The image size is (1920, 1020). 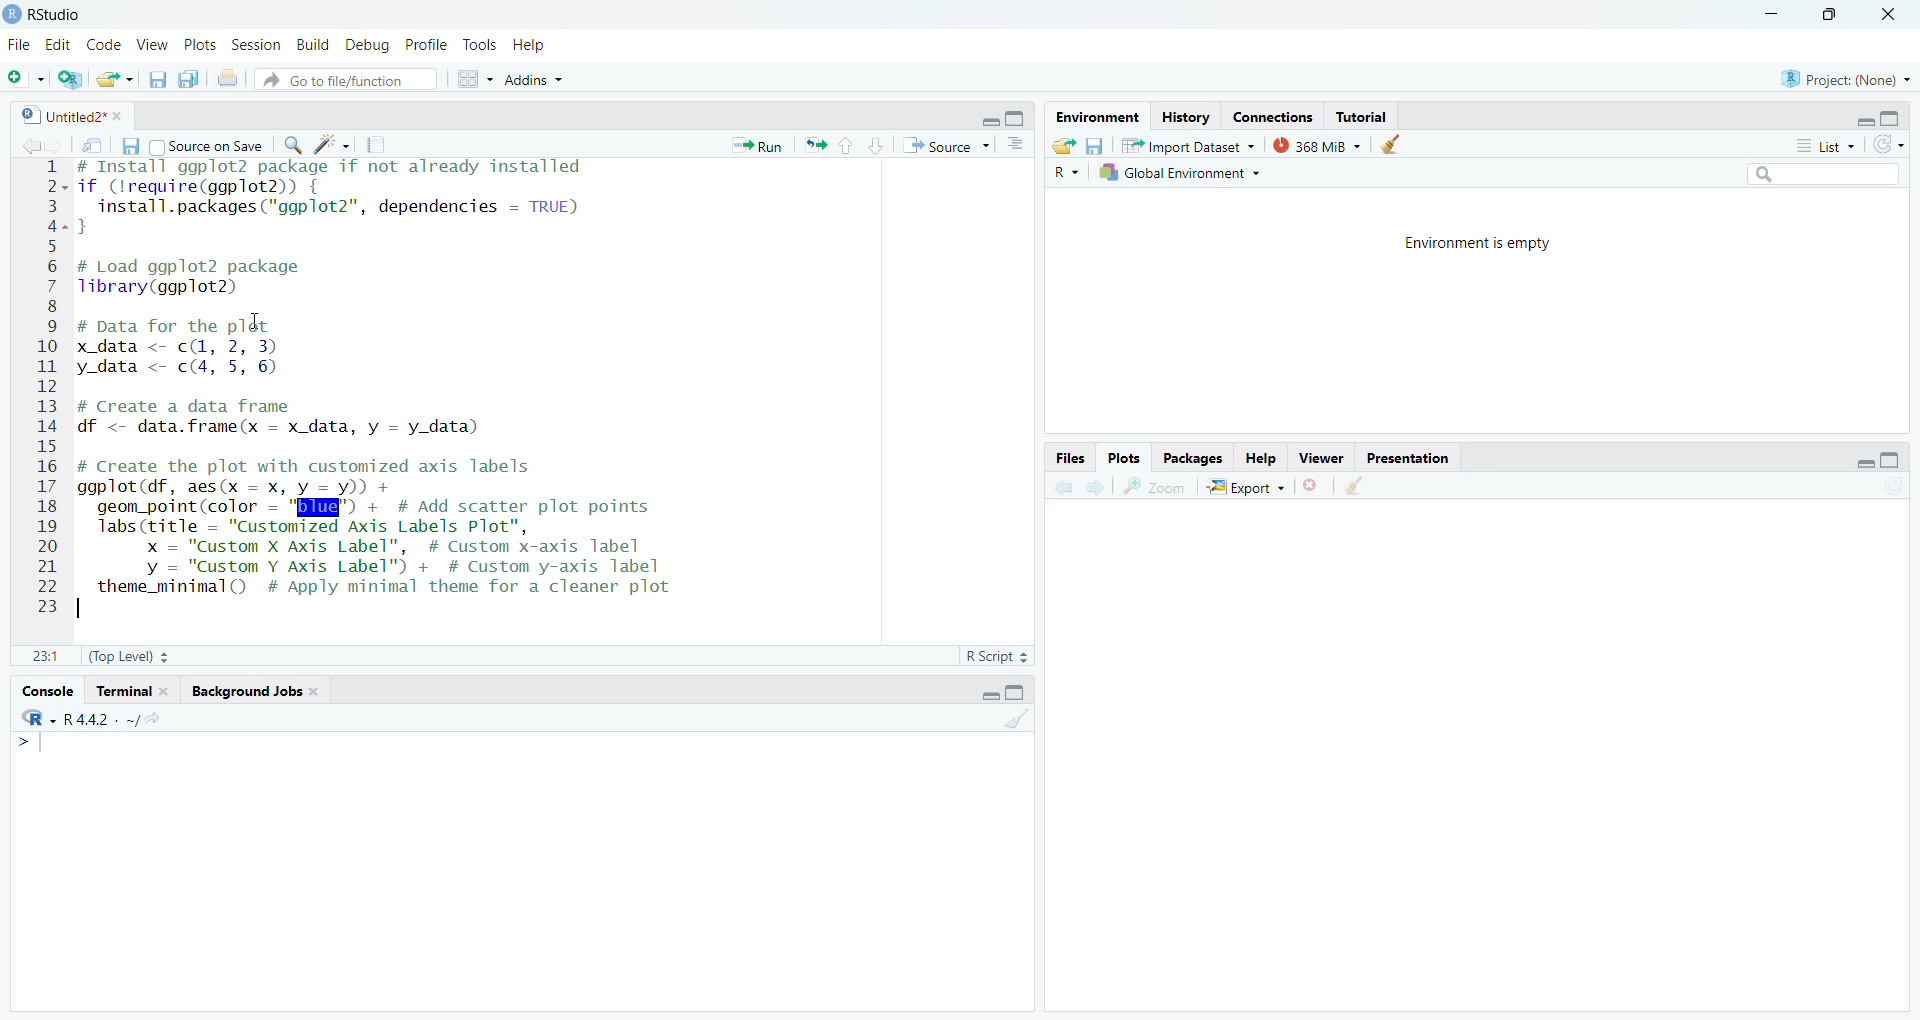 I want to click on > |, so click(x=39, y=745).